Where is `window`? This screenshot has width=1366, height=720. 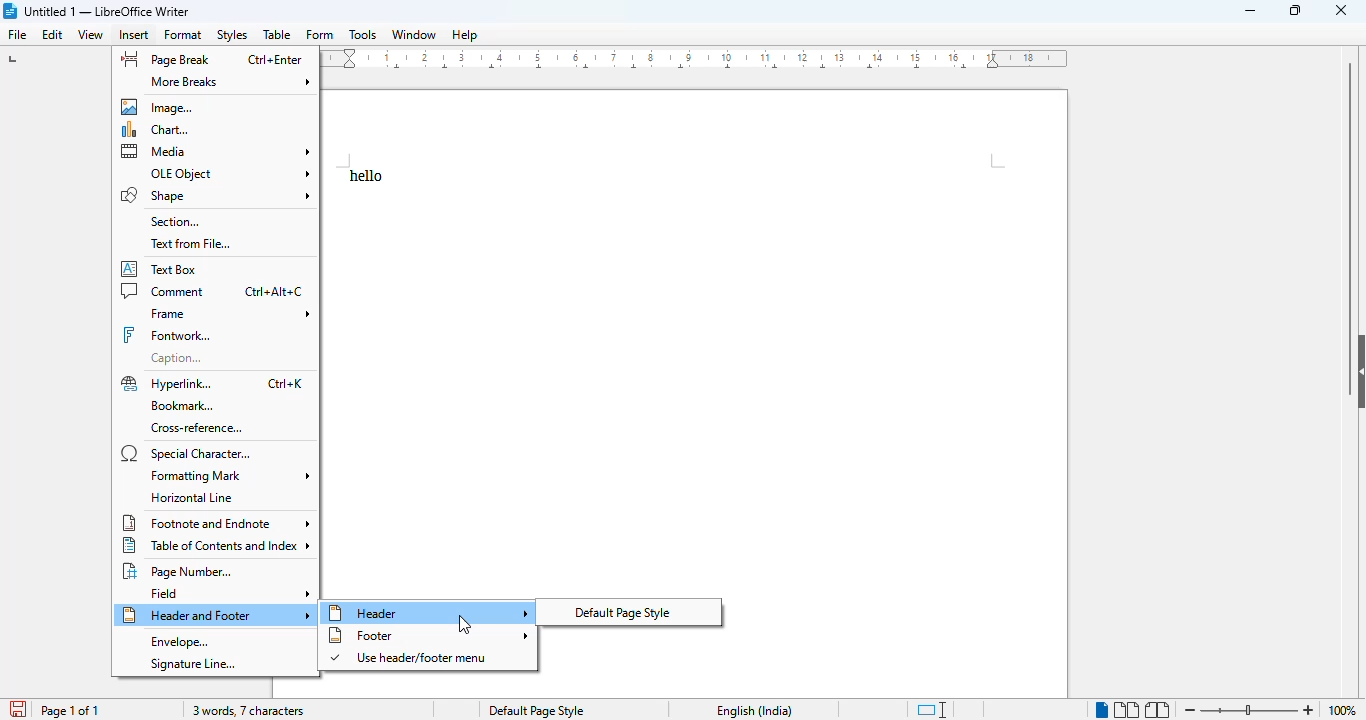
window is located at coordinates (414, 34).